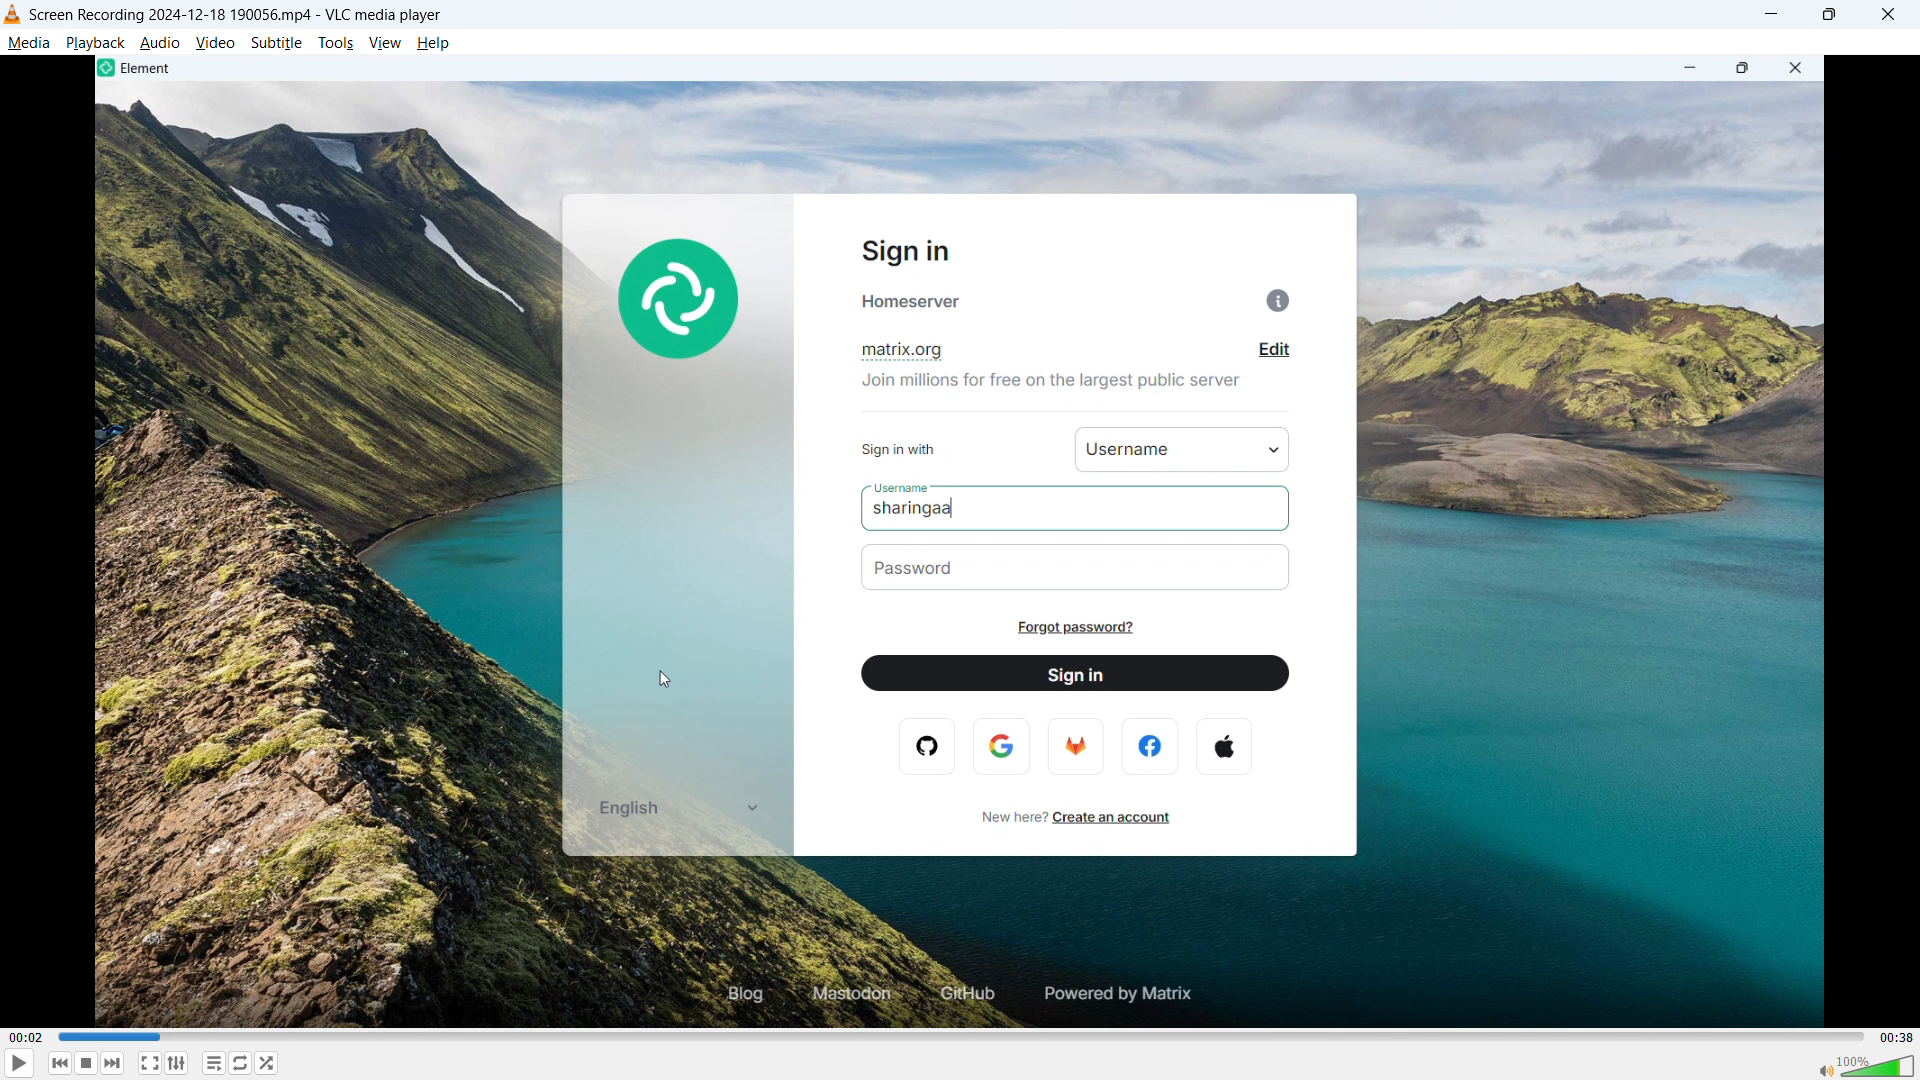 This screenshot has width=1920, height=1080. I want to click on Play back , so click(95, 43).